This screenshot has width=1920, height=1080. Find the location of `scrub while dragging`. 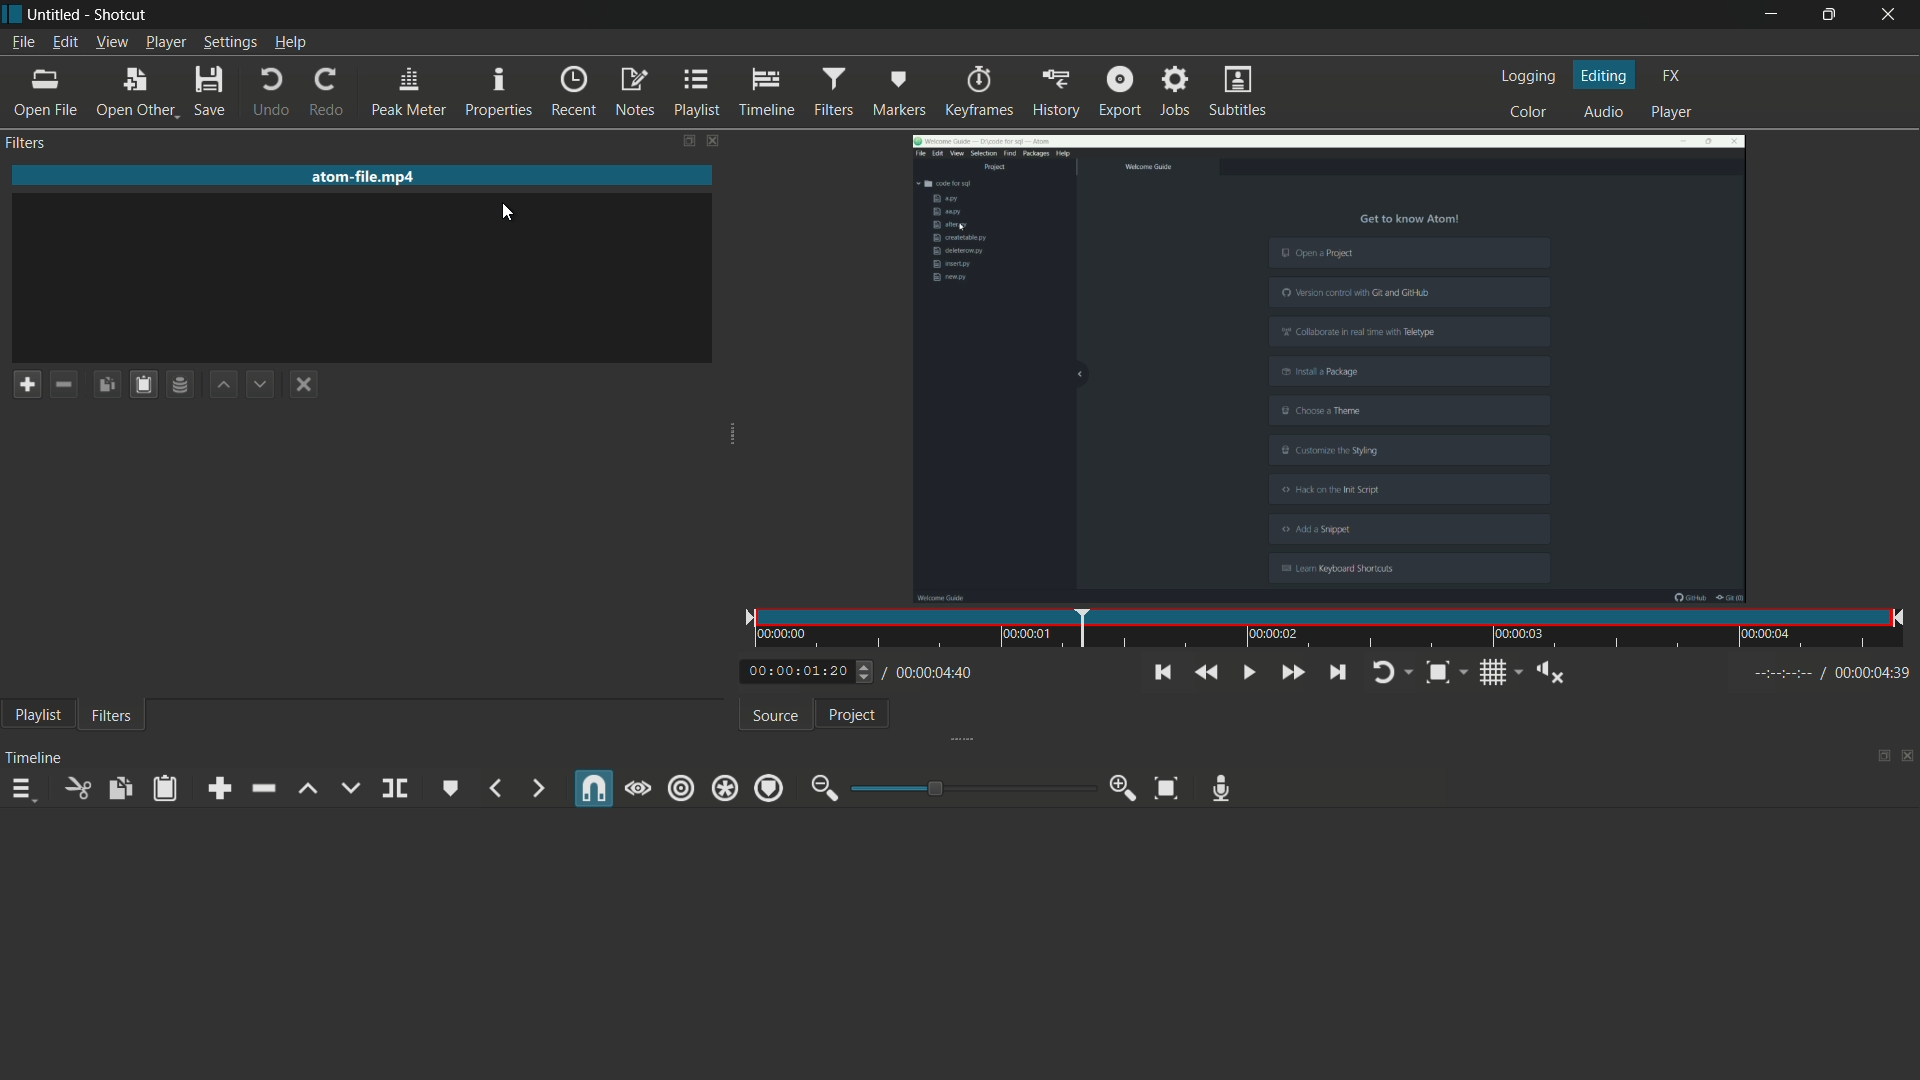

scrub while dragging is located at coordinates (639, 787).